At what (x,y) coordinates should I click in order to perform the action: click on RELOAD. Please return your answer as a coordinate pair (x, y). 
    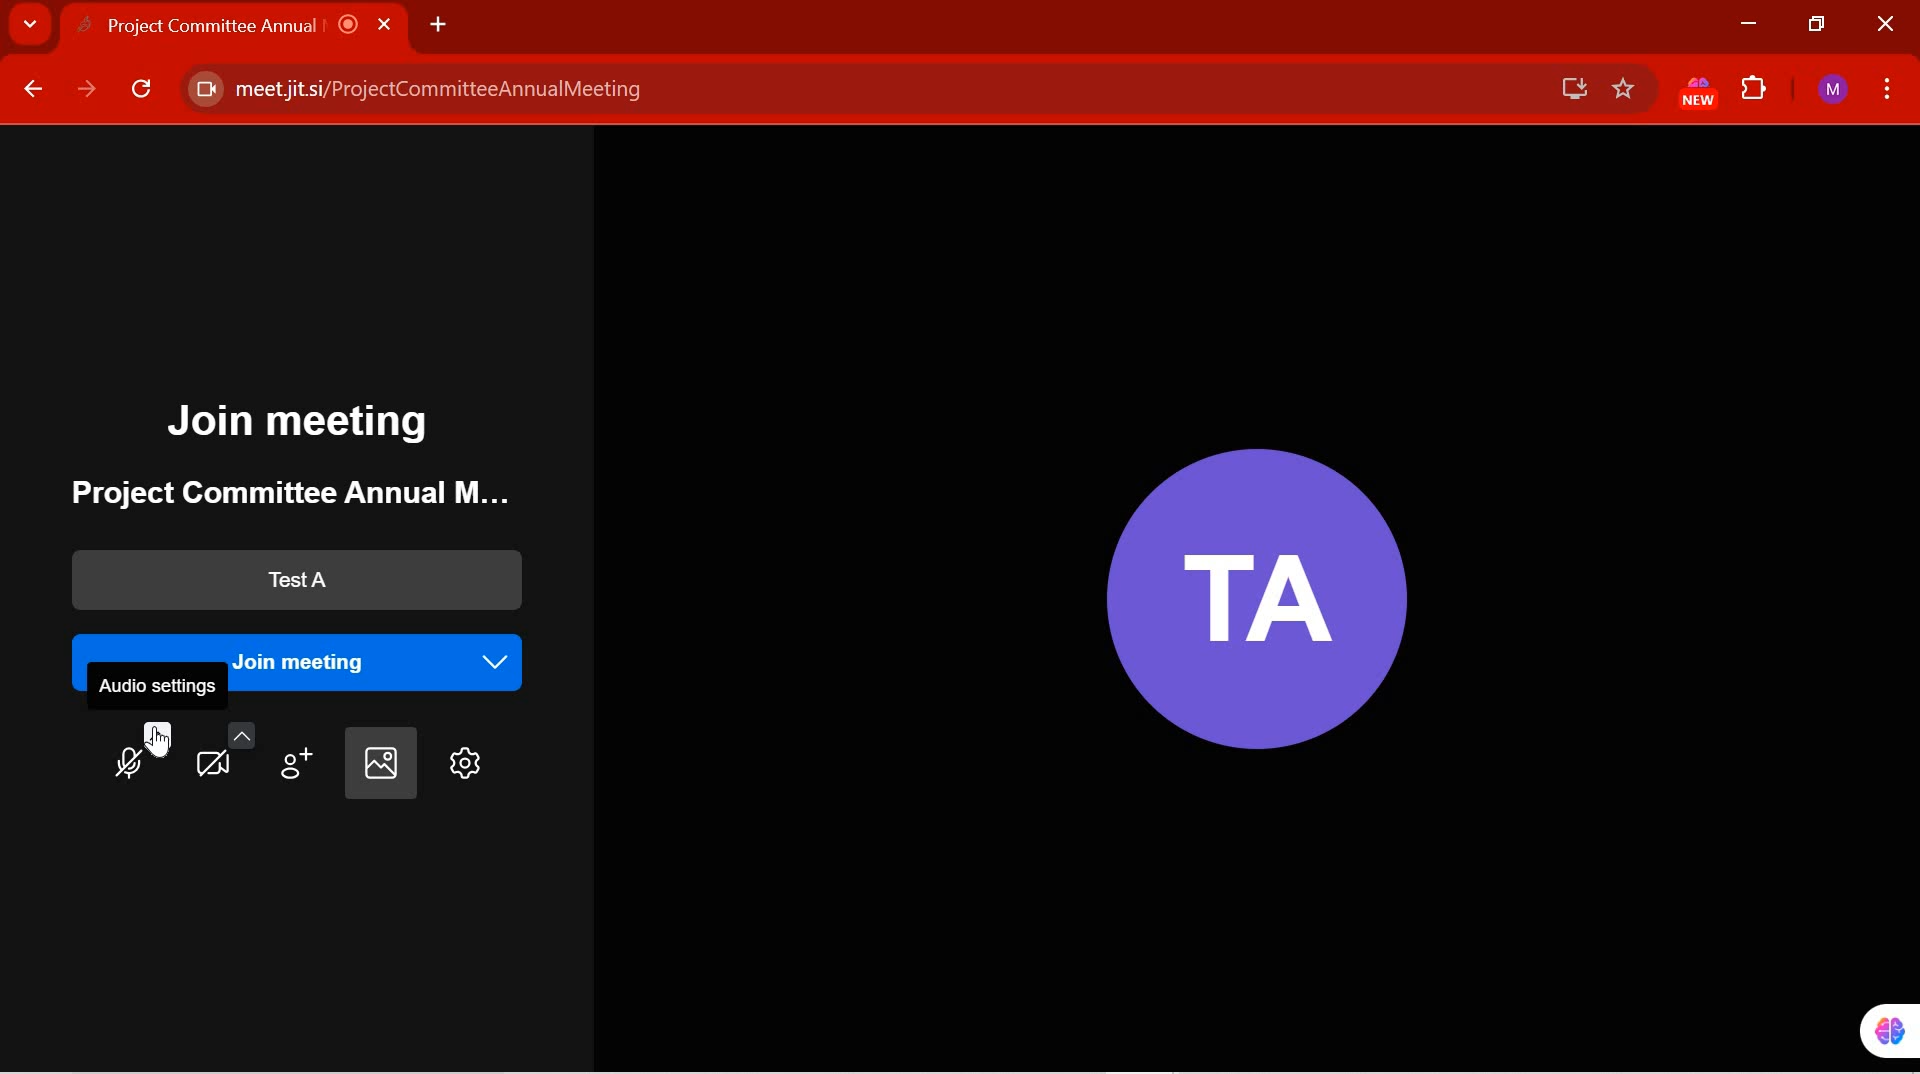
    Looking at the image, I should click on (143, 93).